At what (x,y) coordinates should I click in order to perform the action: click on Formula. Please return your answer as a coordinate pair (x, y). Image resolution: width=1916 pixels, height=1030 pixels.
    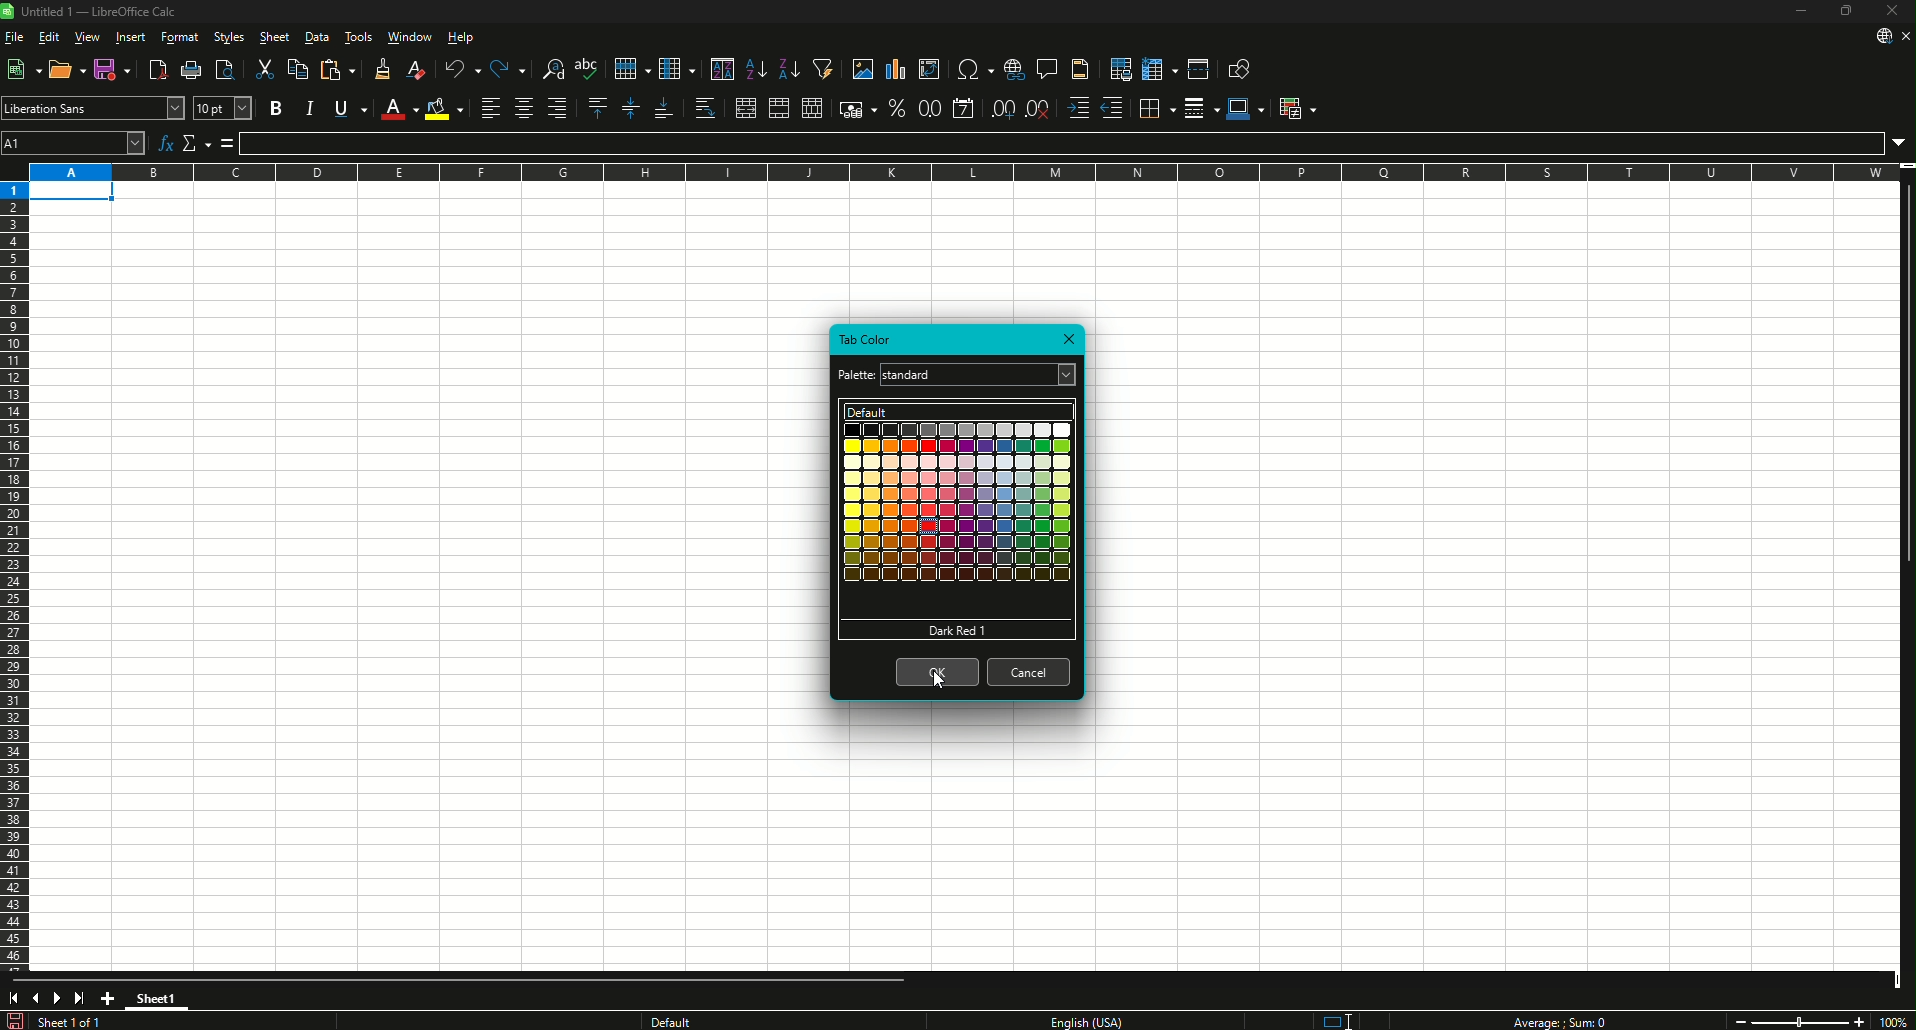
    Looking at the image, I should click on (228, 143).